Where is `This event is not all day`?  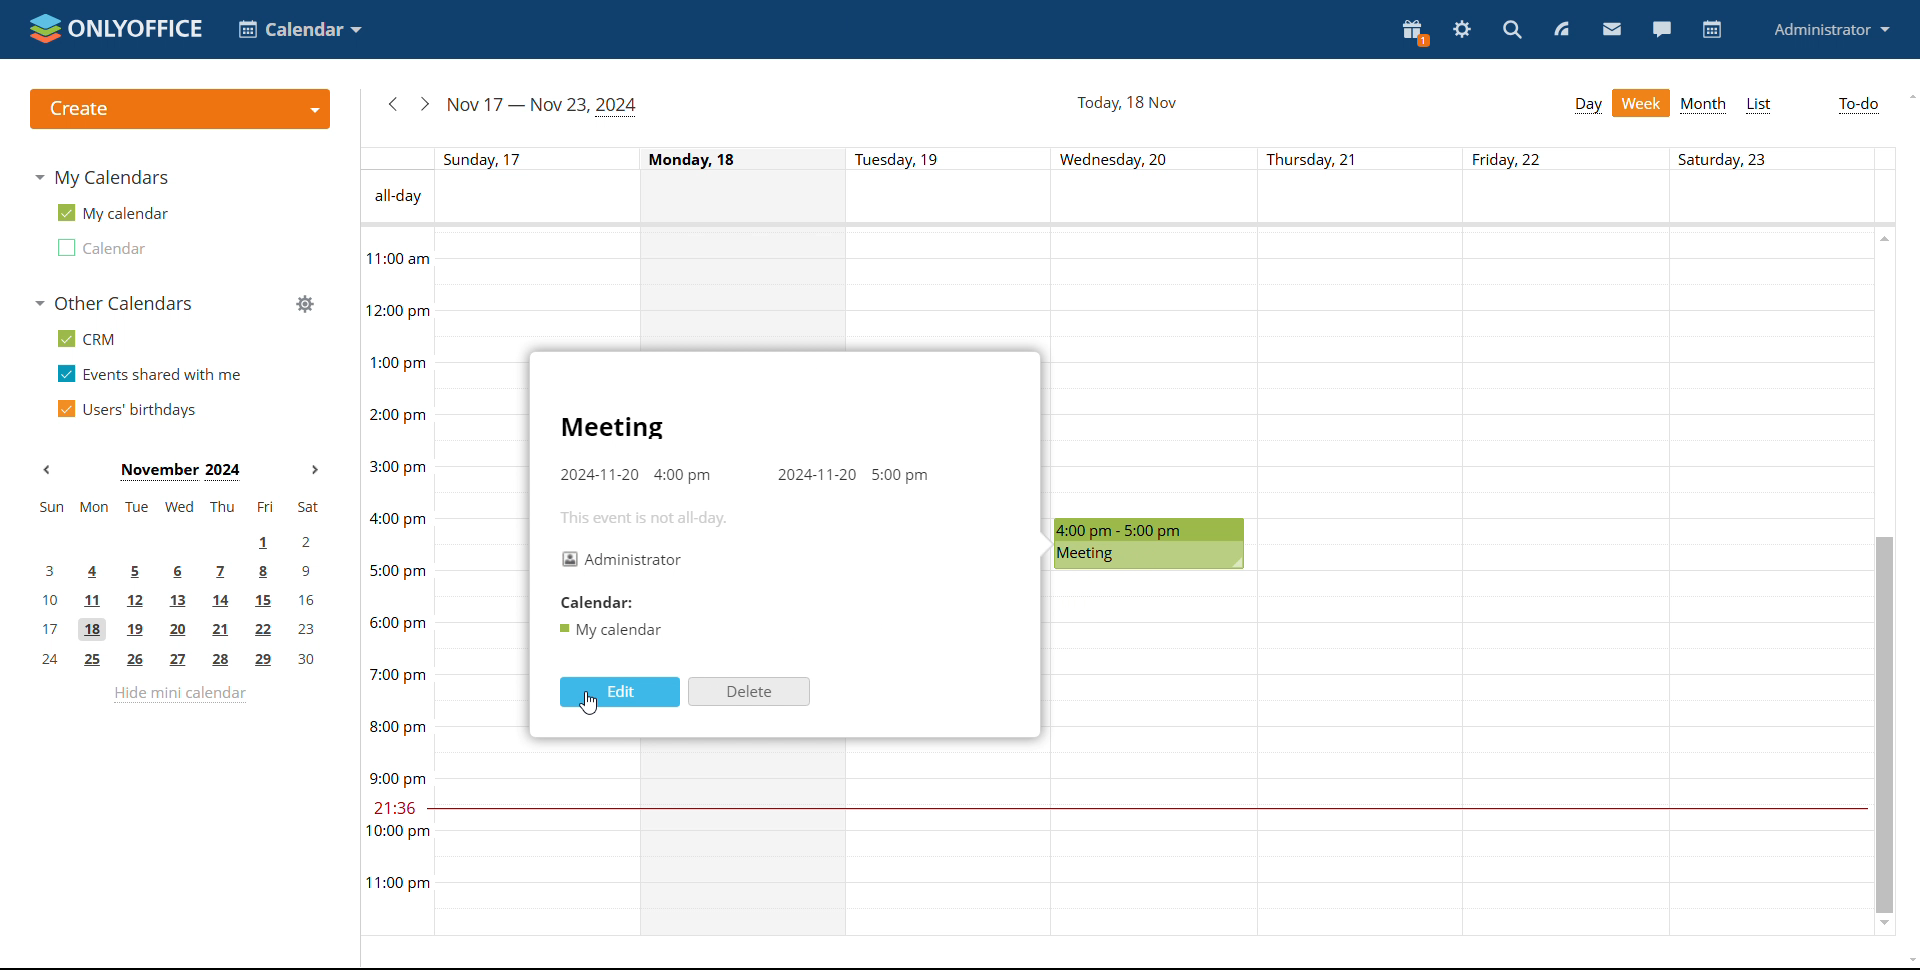 This event is not all day is located at coordinates (650, 518).